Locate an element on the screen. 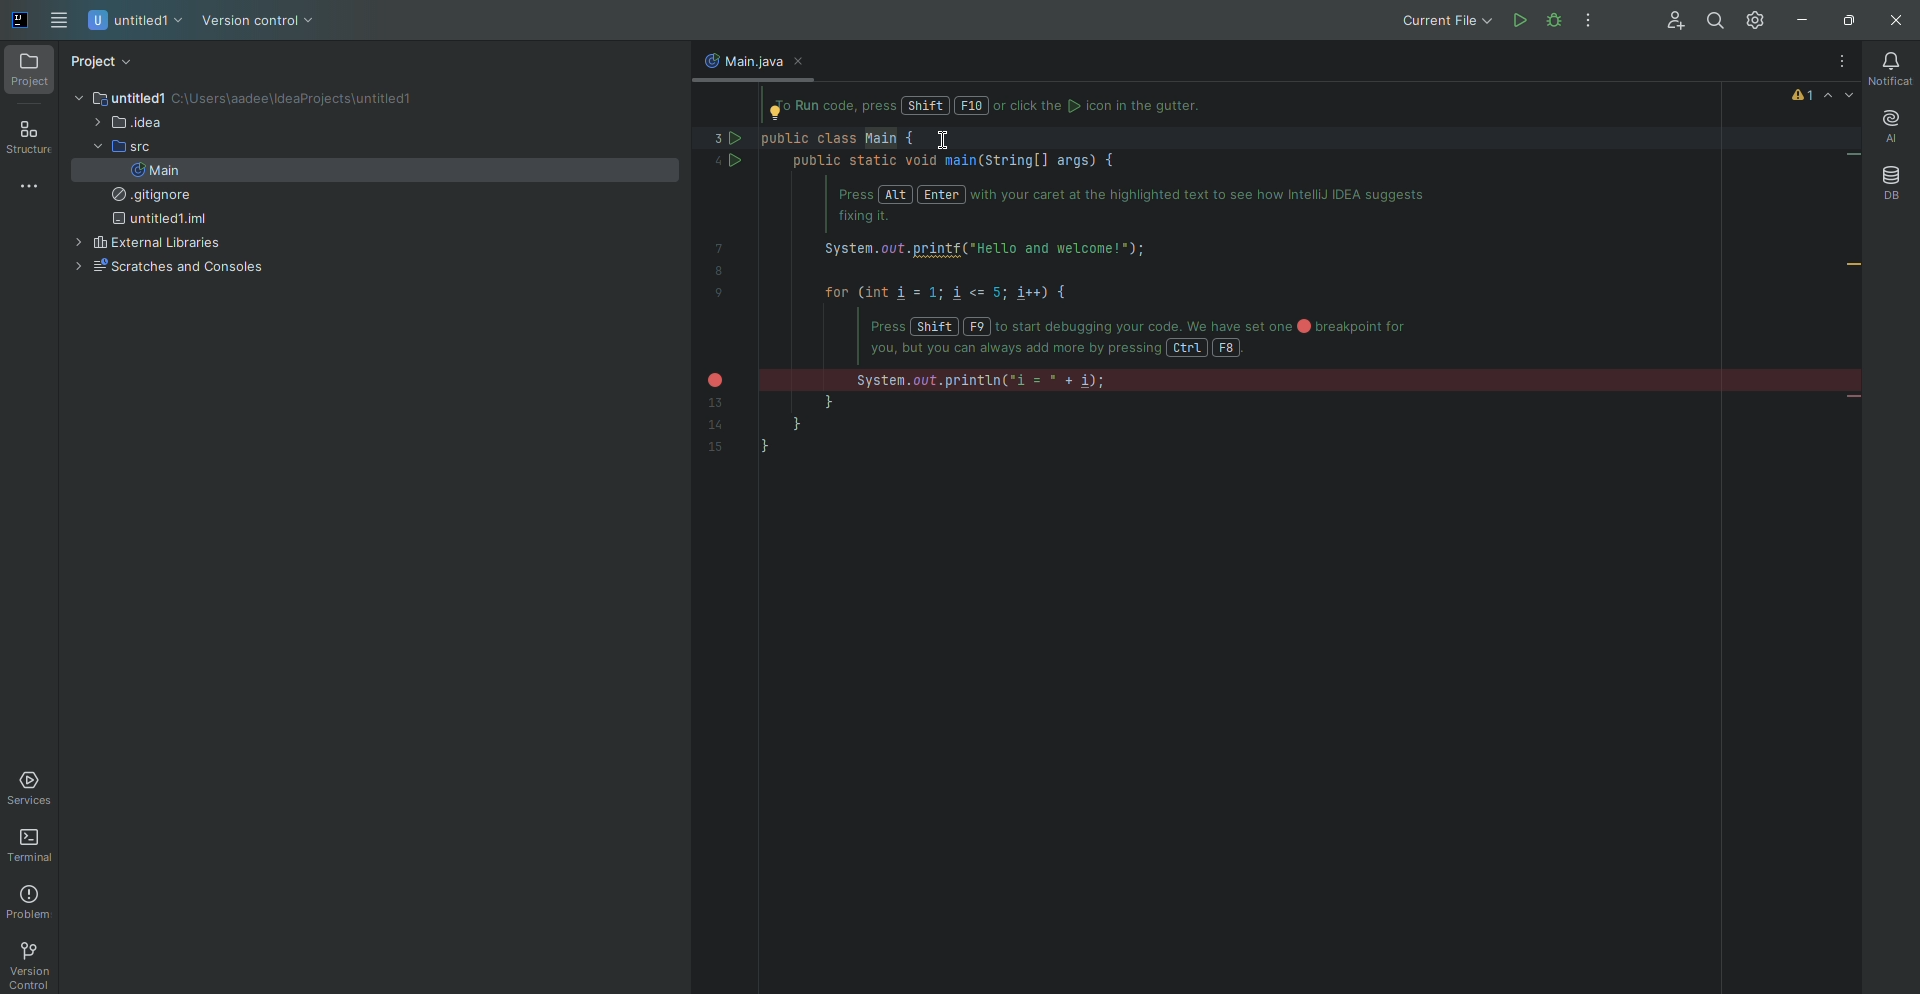  Close is located at coordinates (1892, 21).